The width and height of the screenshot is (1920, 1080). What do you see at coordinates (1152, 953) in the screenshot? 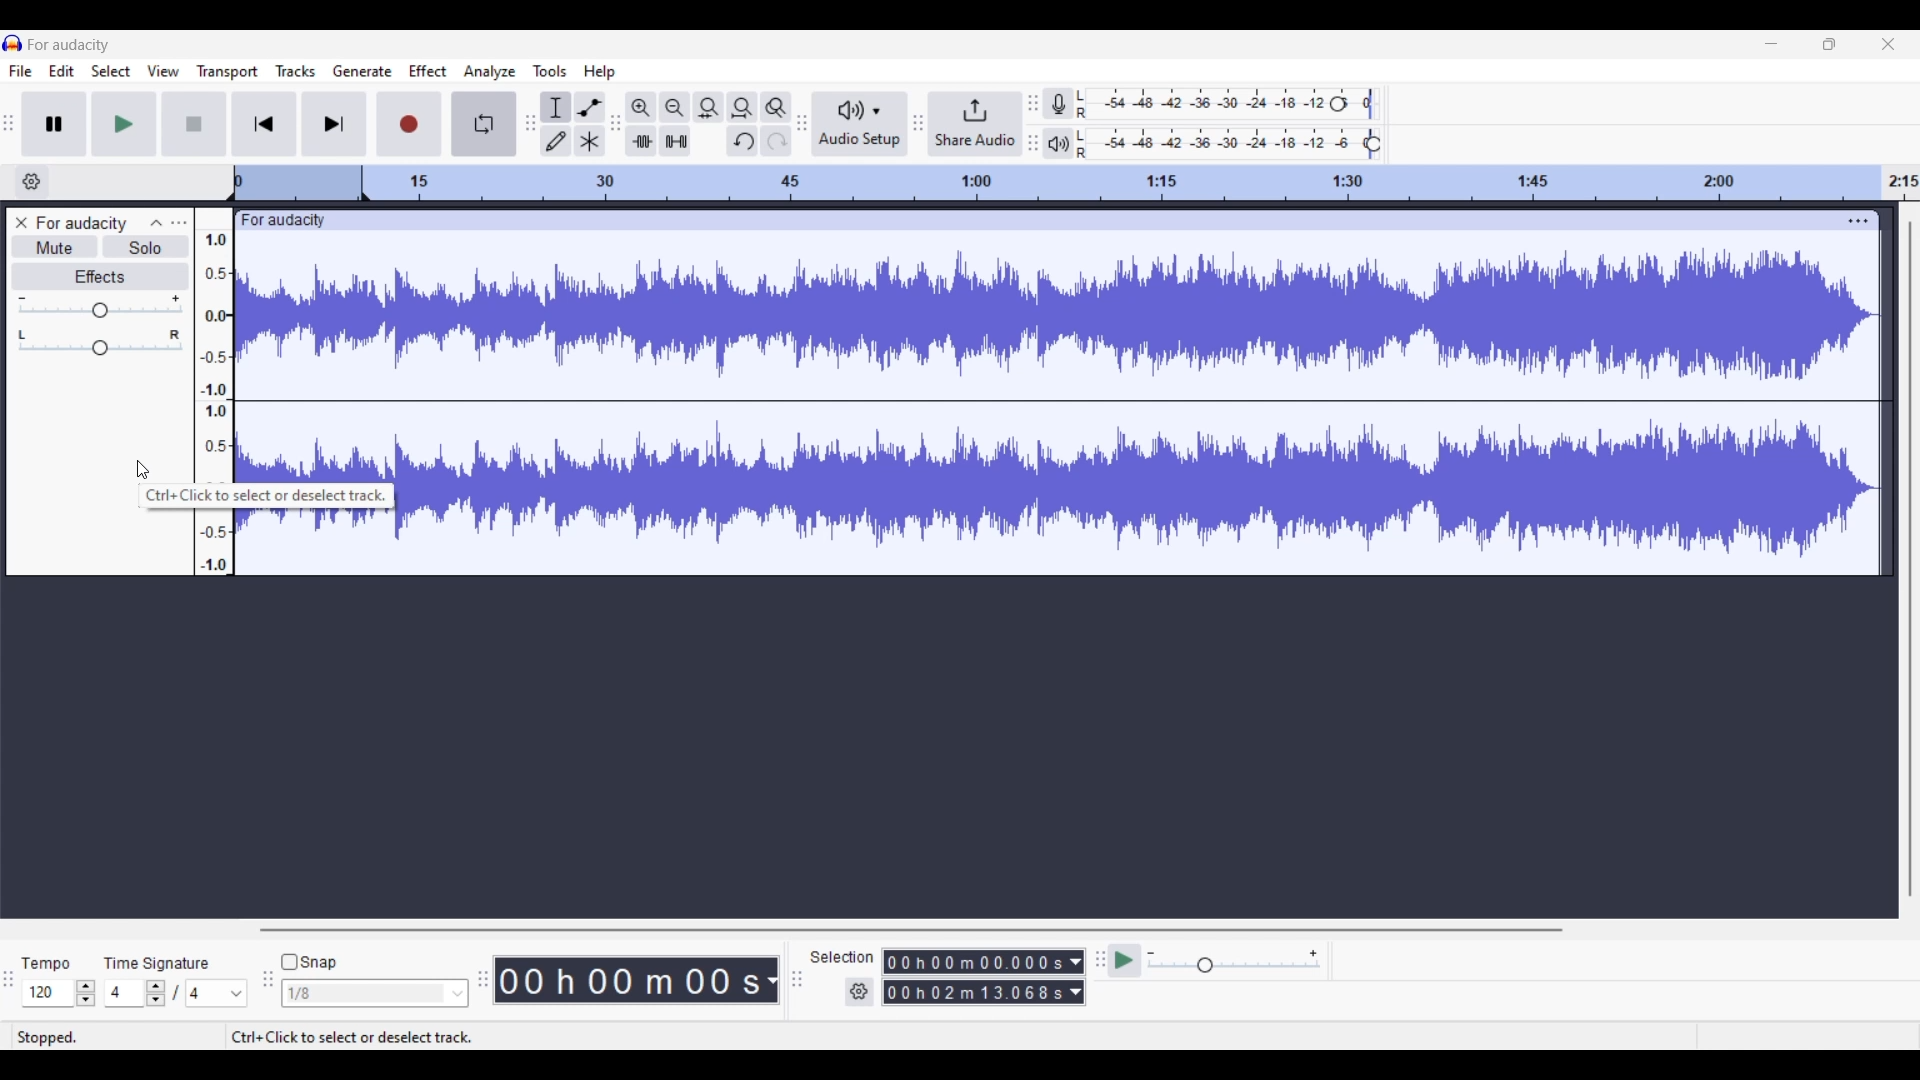
I see `Min. playback speed` at bounding box center [1152, 953].